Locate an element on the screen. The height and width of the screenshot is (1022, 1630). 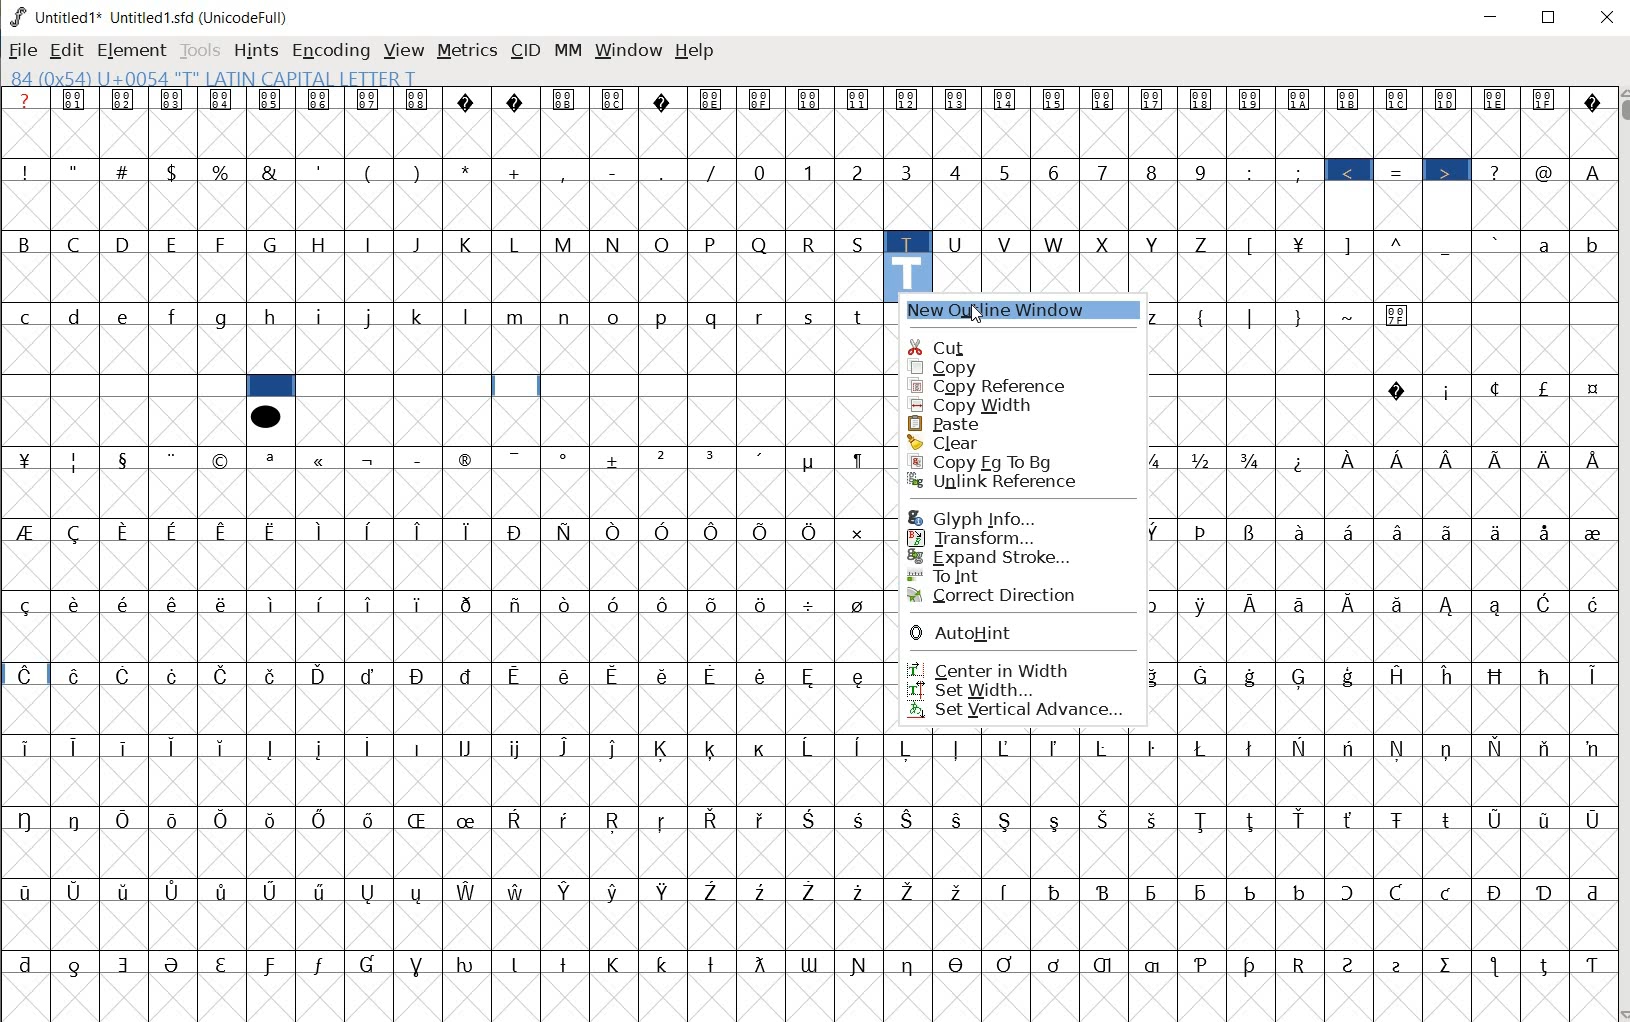
Symbol is located at coordinates (1154, 99).